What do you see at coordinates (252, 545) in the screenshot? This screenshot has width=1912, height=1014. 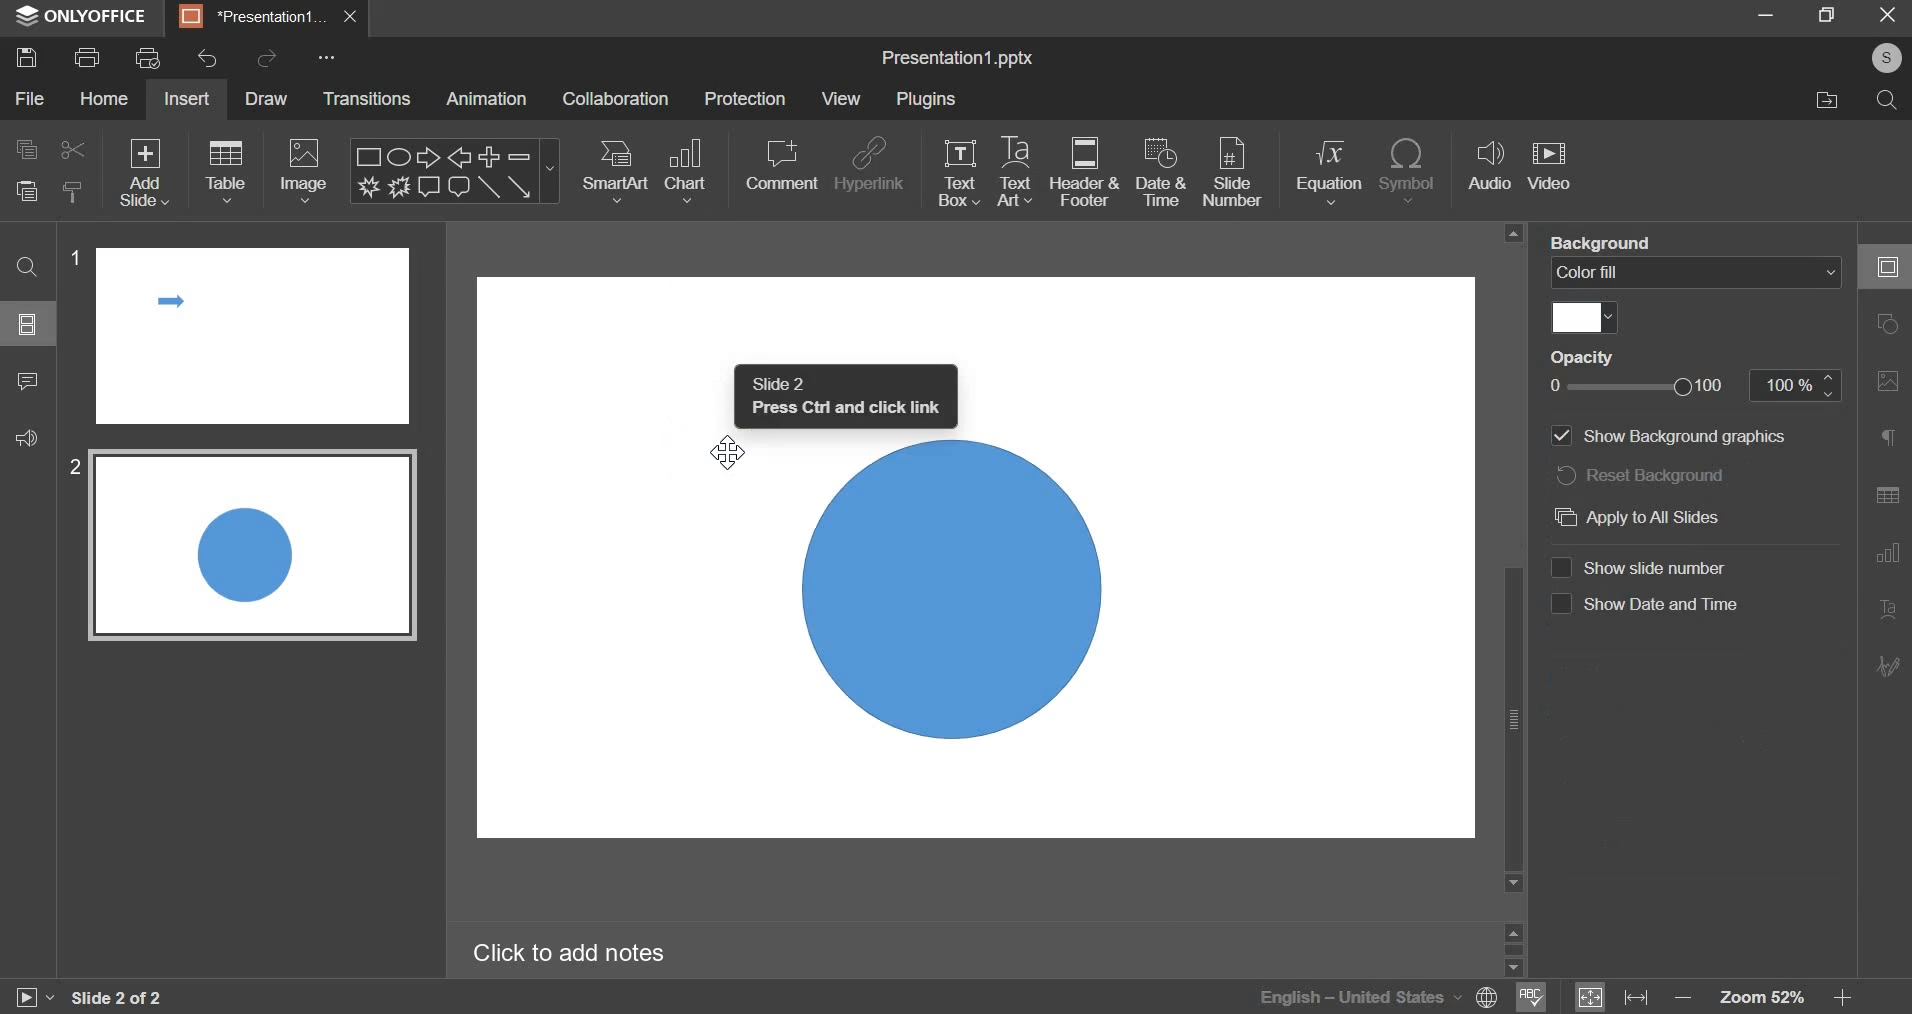 I see `slide 2 preview` at bounding box center [252, 545].